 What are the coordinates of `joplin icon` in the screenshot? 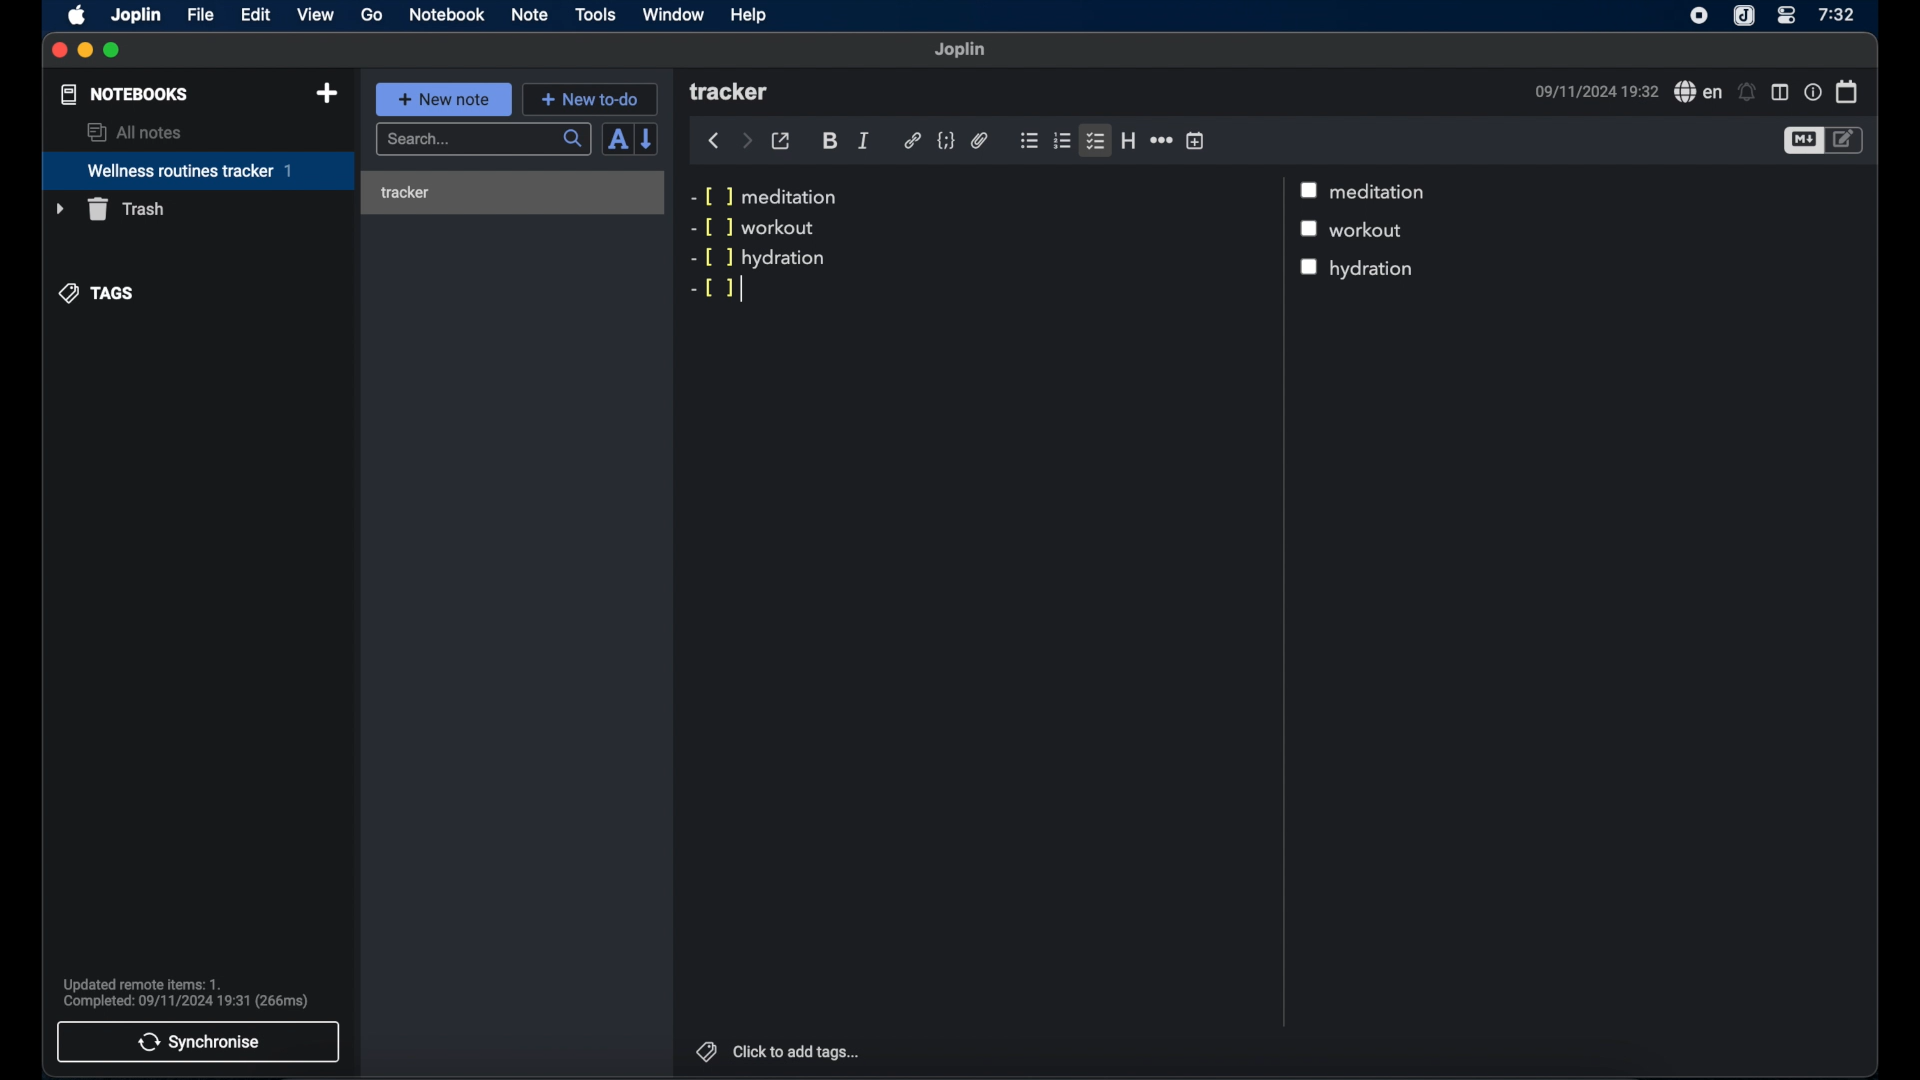 It's located at (1745, 16).